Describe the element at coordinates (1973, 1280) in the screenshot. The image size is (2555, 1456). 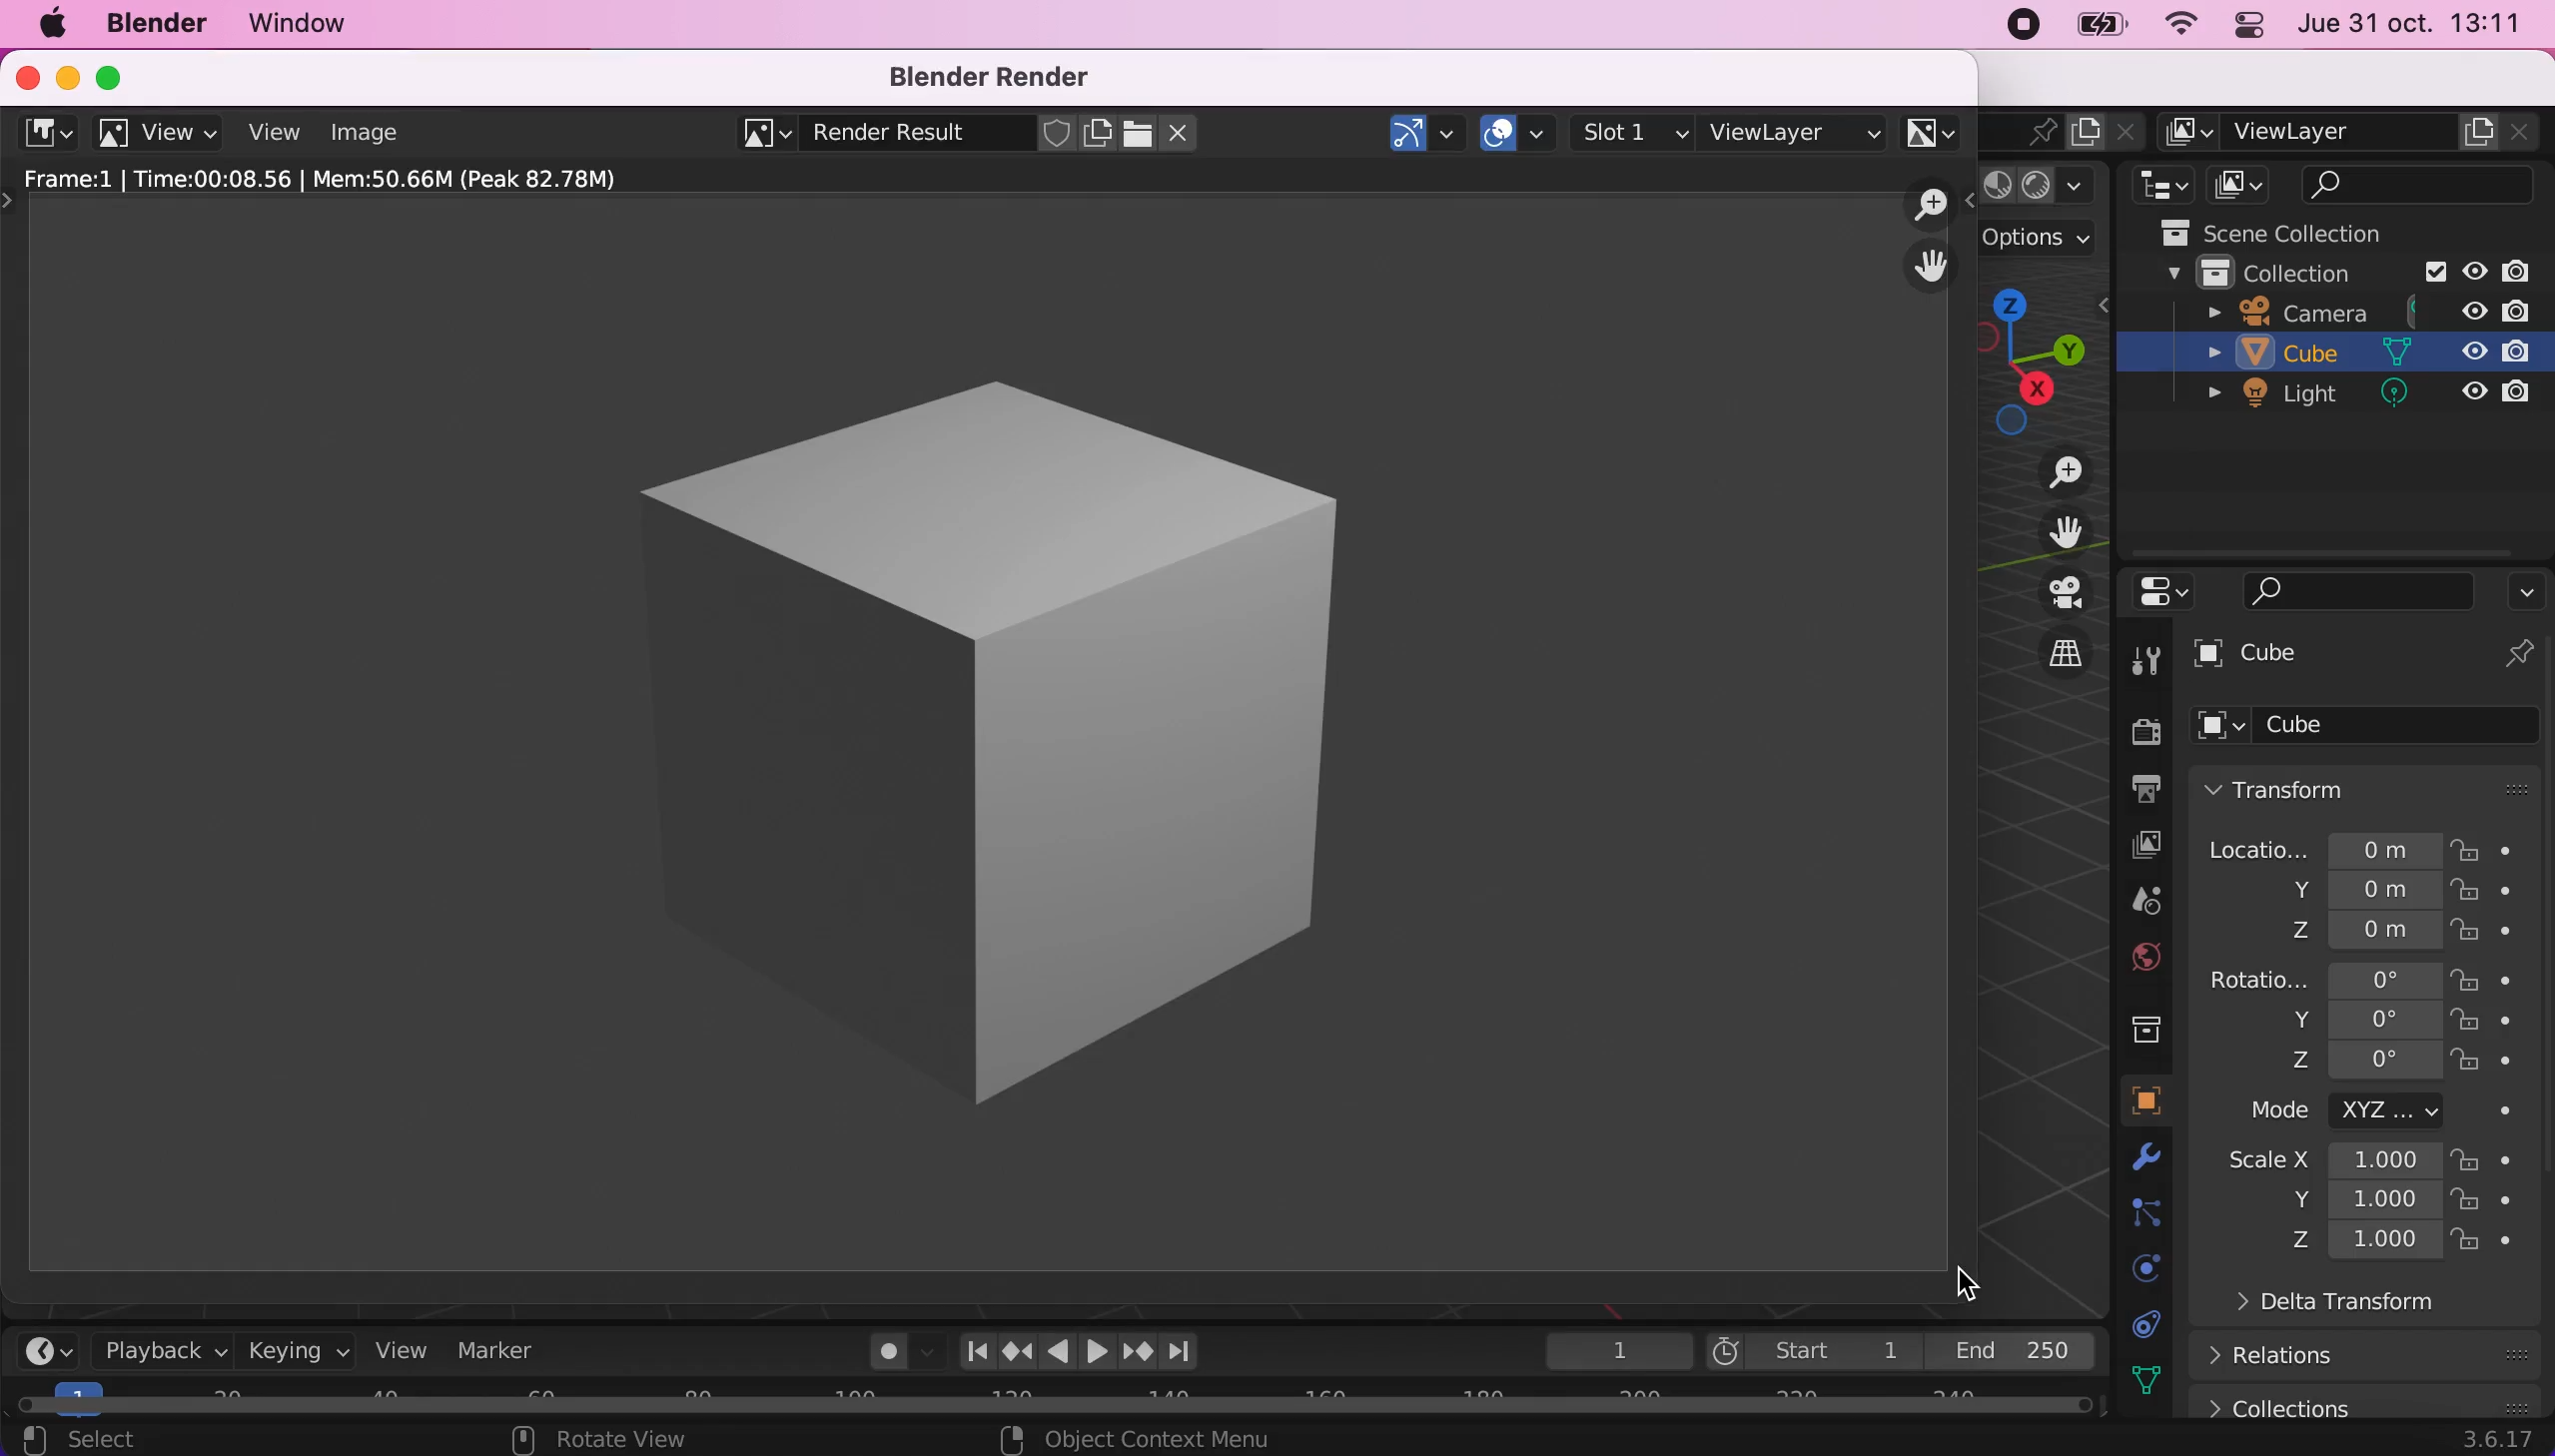
I see `Cursor` at that location.